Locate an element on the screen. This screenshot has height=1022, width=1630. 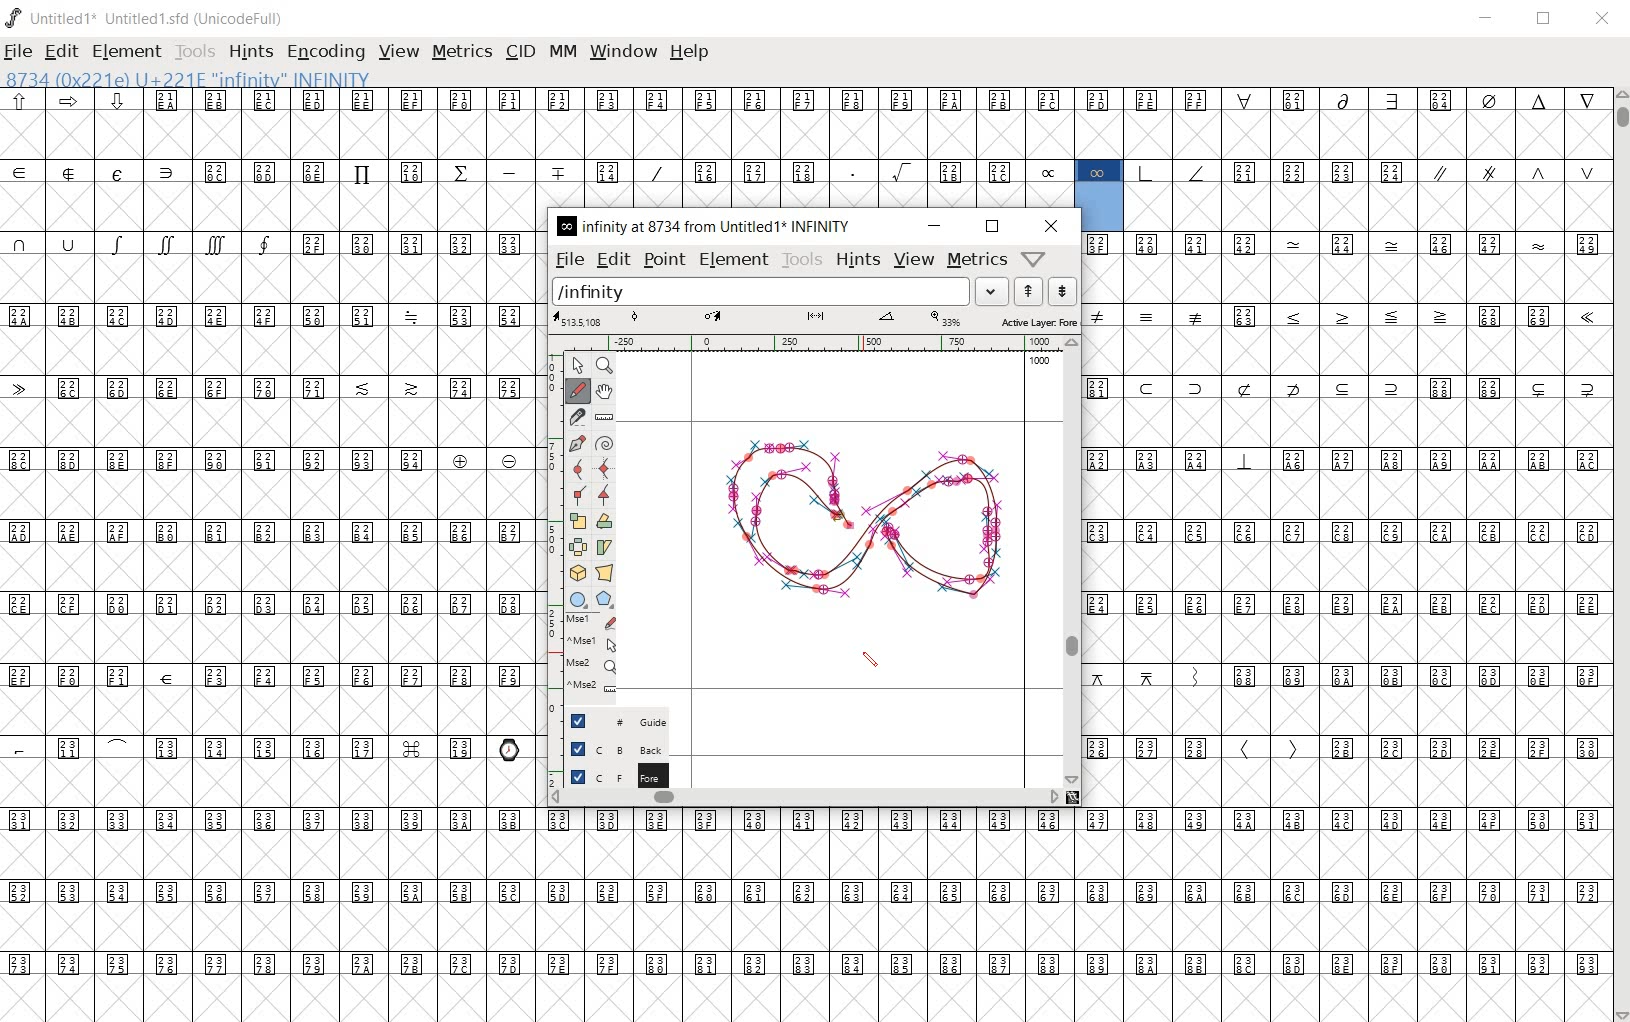
Unicode code points is located at coordinates (1292, 675).